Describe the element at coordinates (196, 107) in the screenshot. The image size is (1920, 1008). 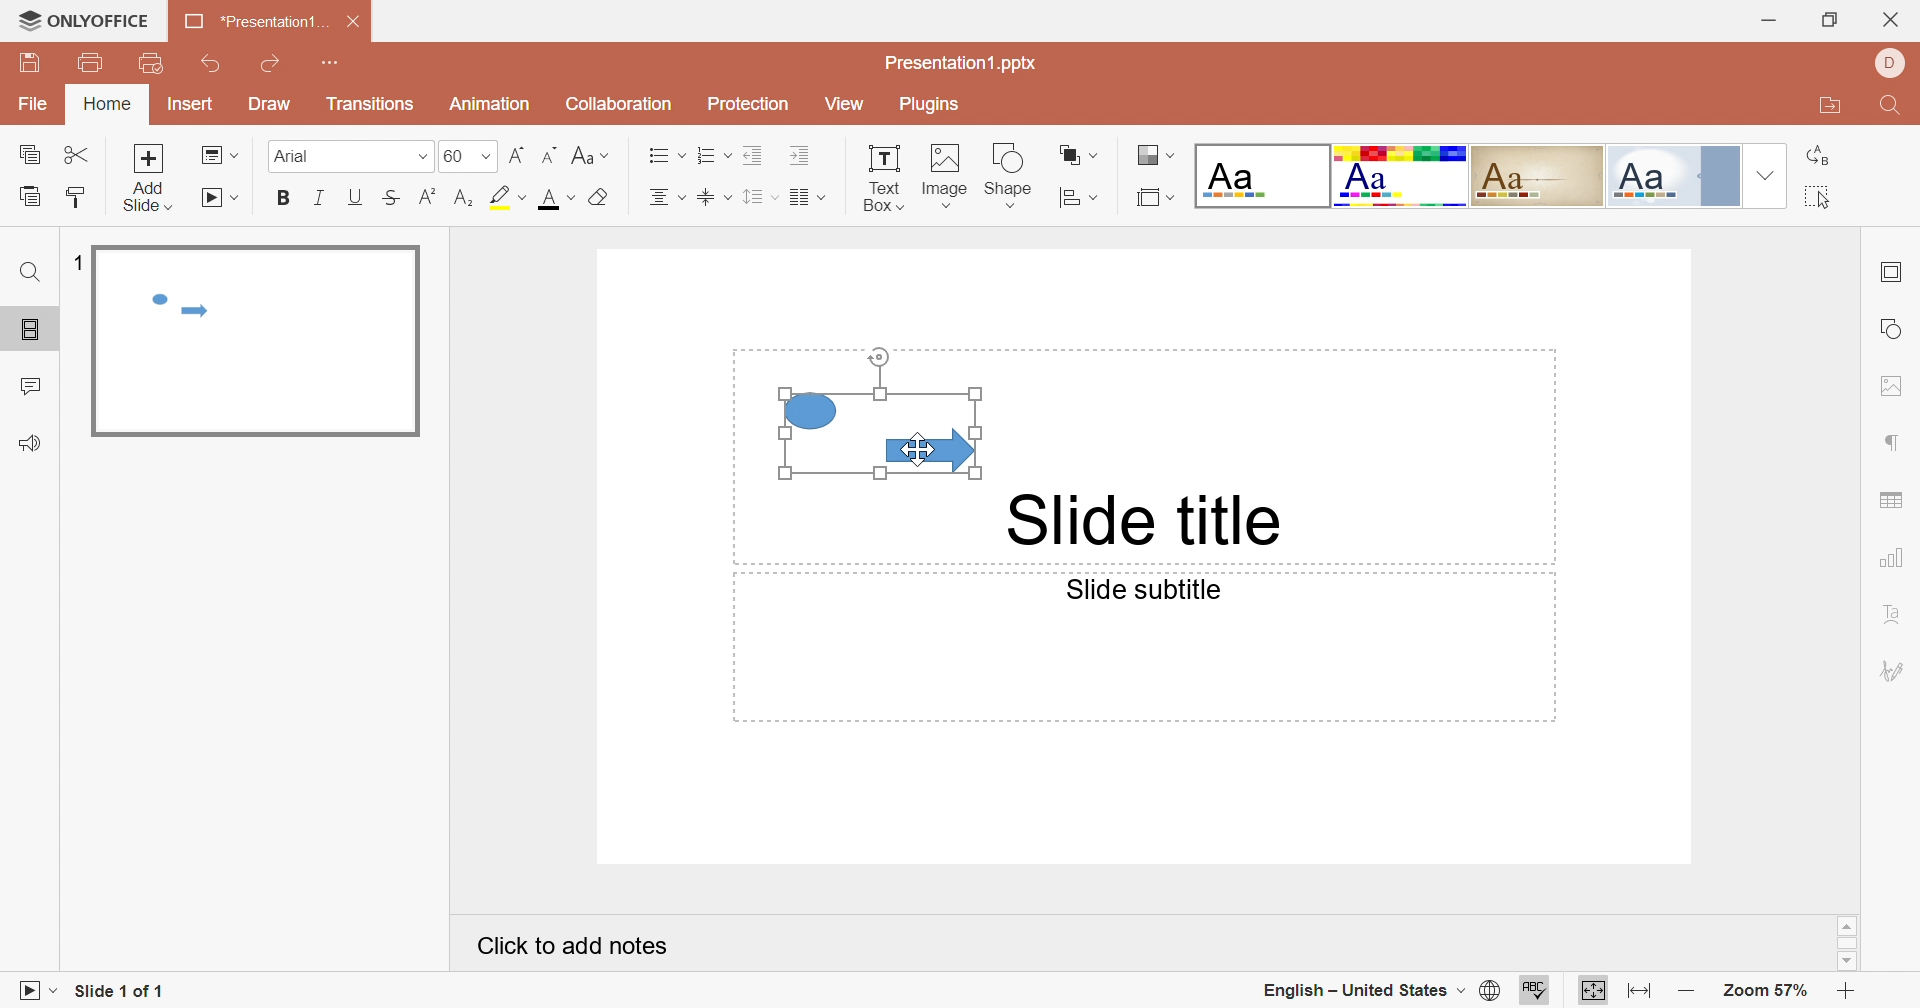
I see `Insert` at that location.